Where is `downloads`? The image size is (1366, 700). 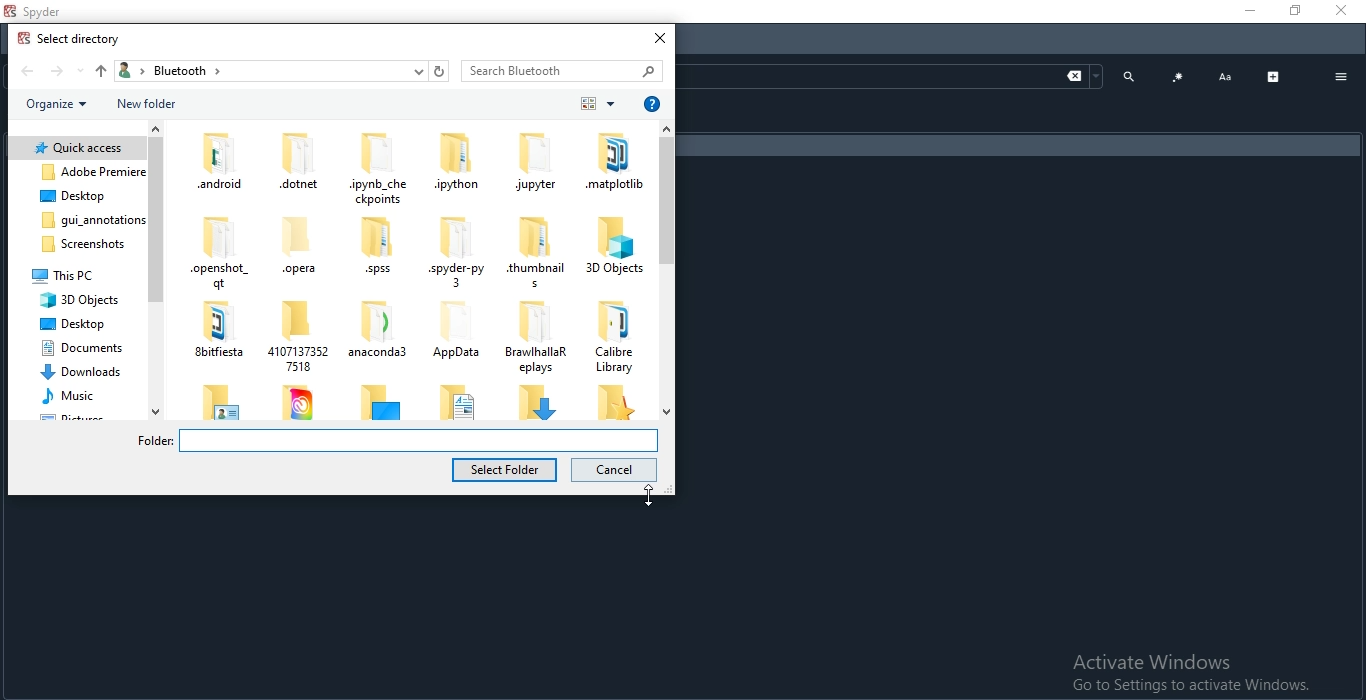 downloads is located at coordinates (77, 372).